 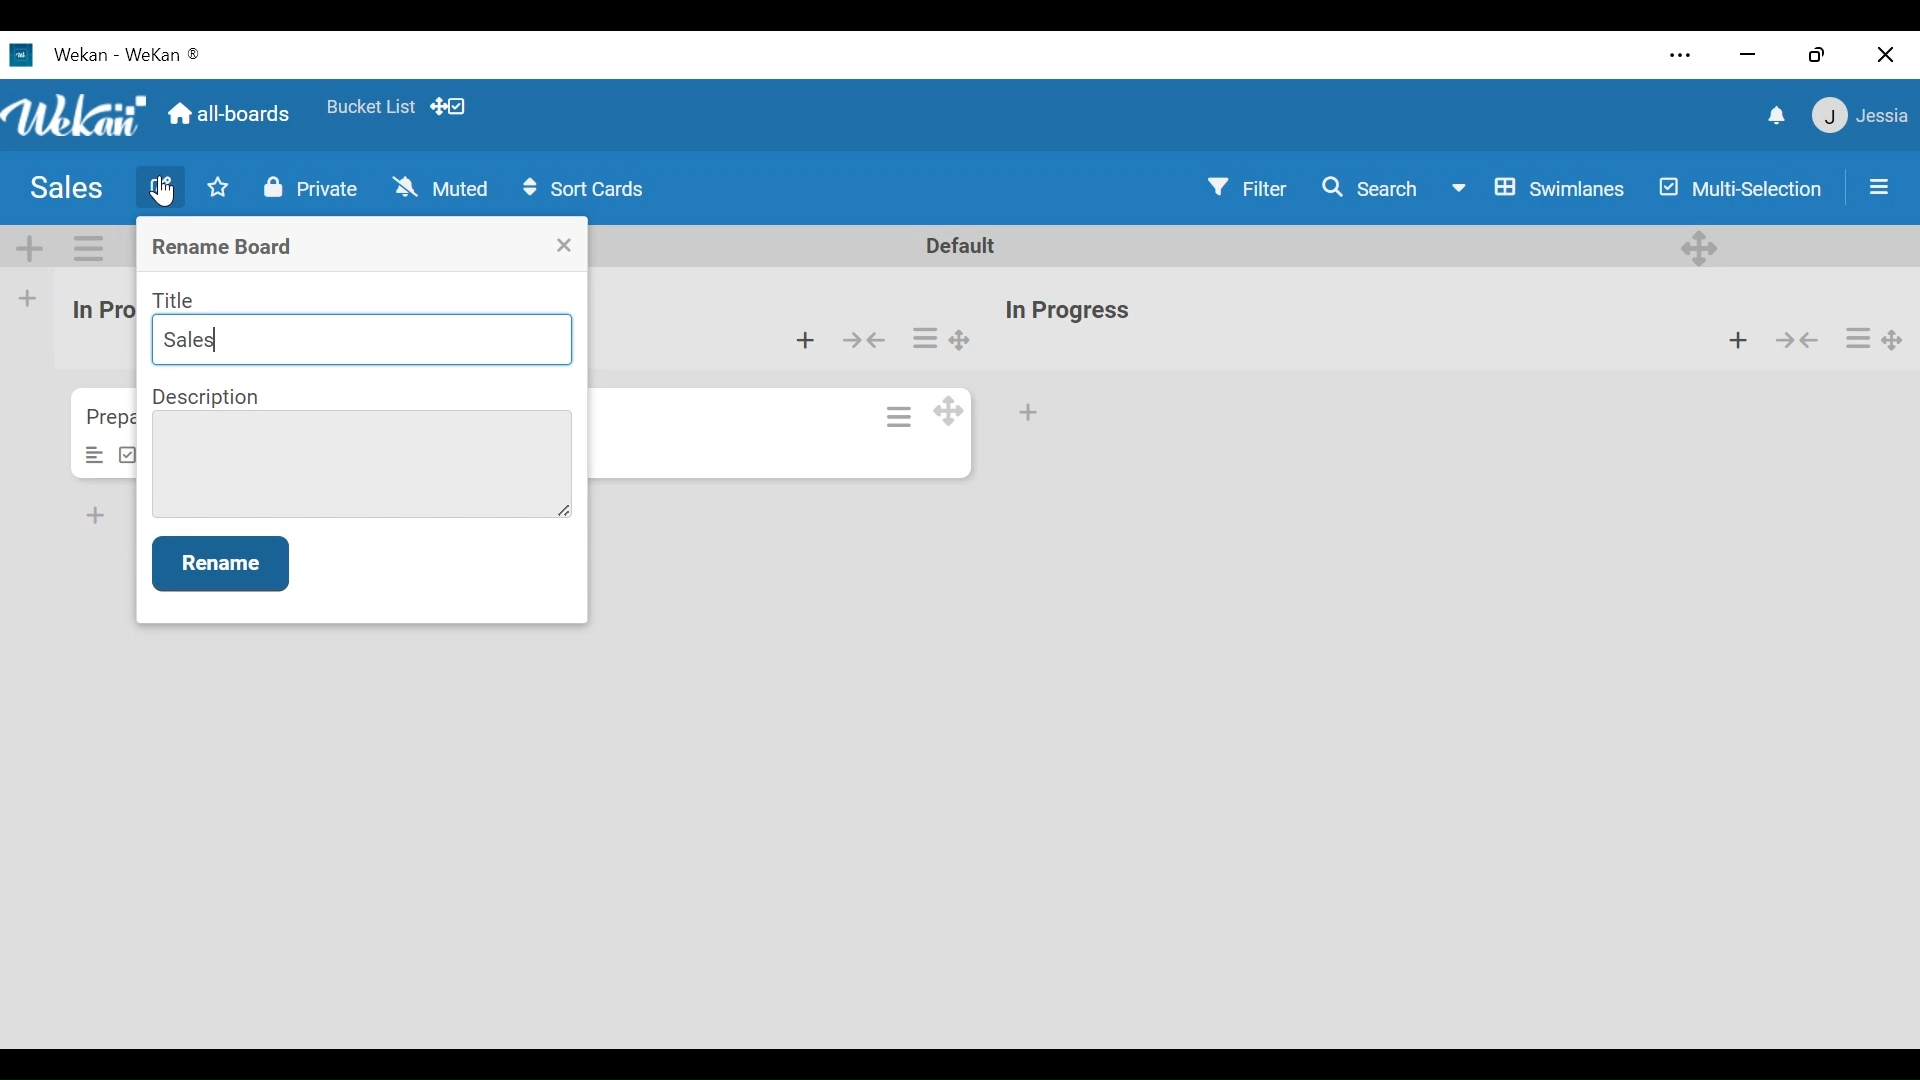 I want to click on list actions, so click(x=1859, y=339).